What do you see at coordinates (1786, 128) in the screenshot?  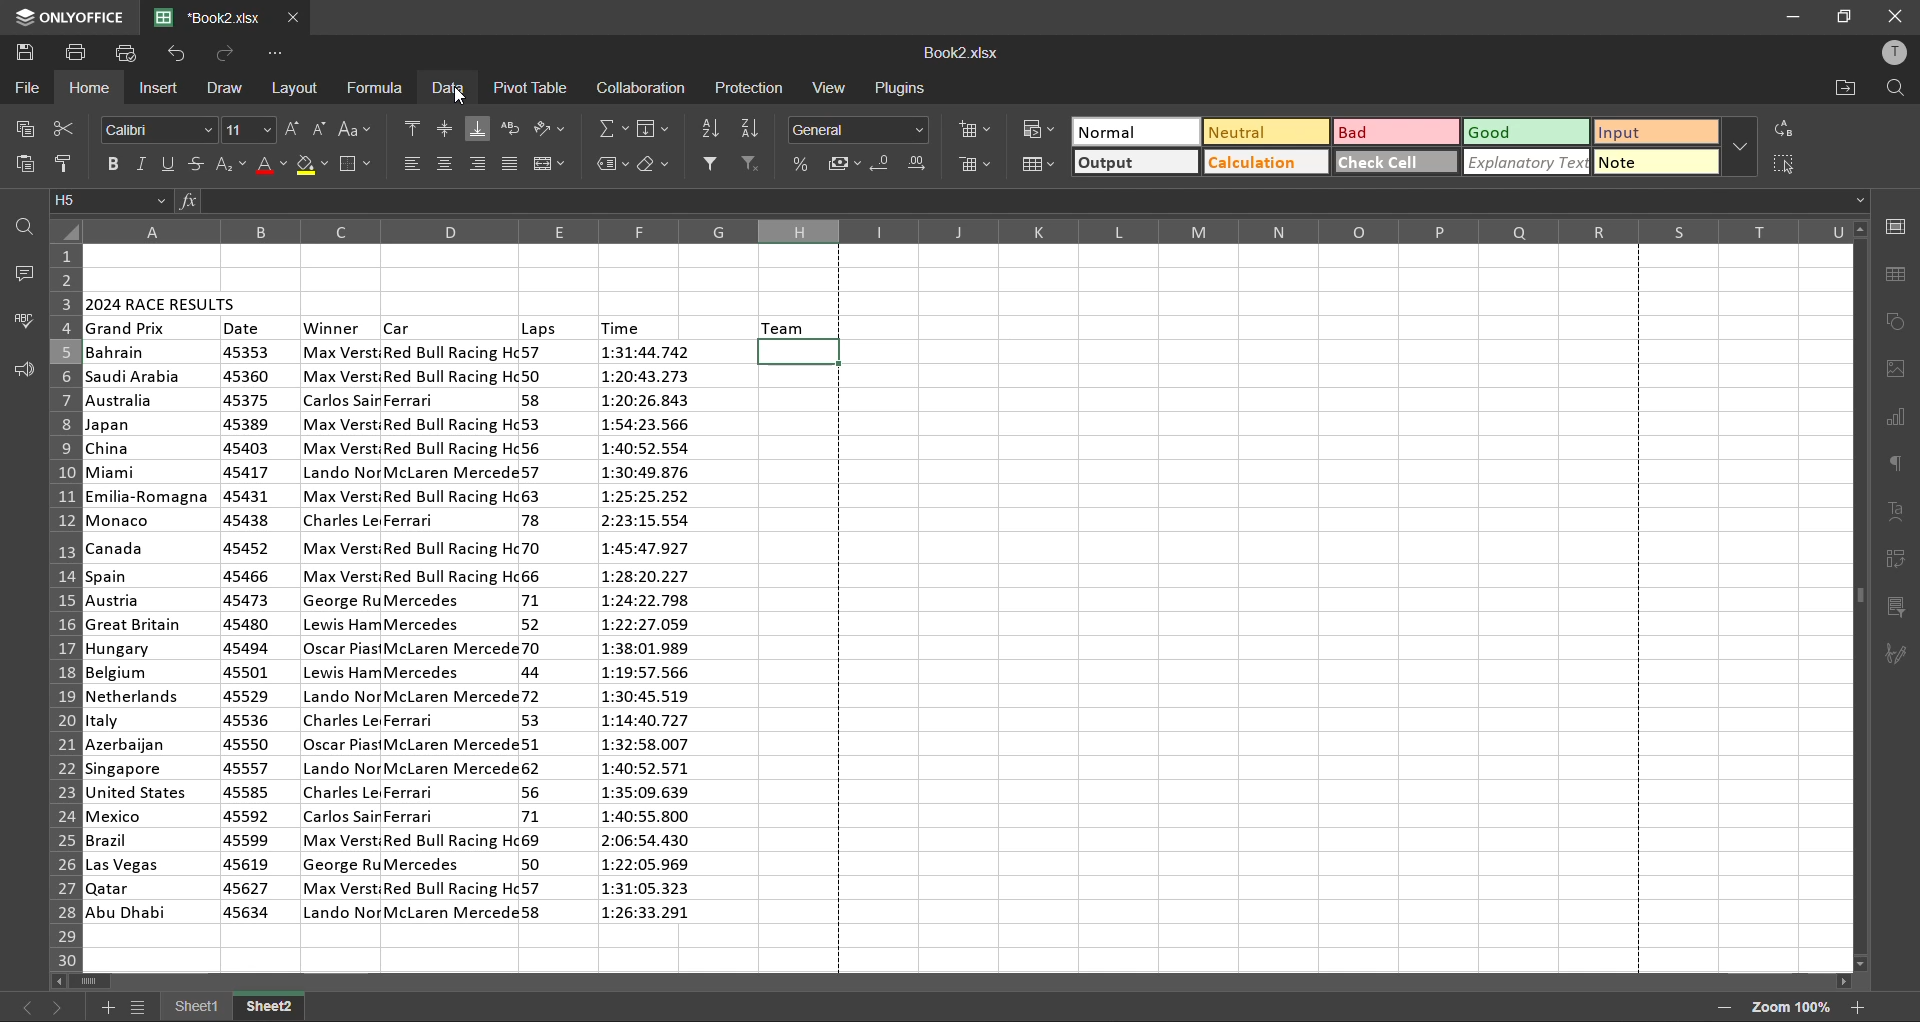 I see `replace` at bounding box center [1786, 128].